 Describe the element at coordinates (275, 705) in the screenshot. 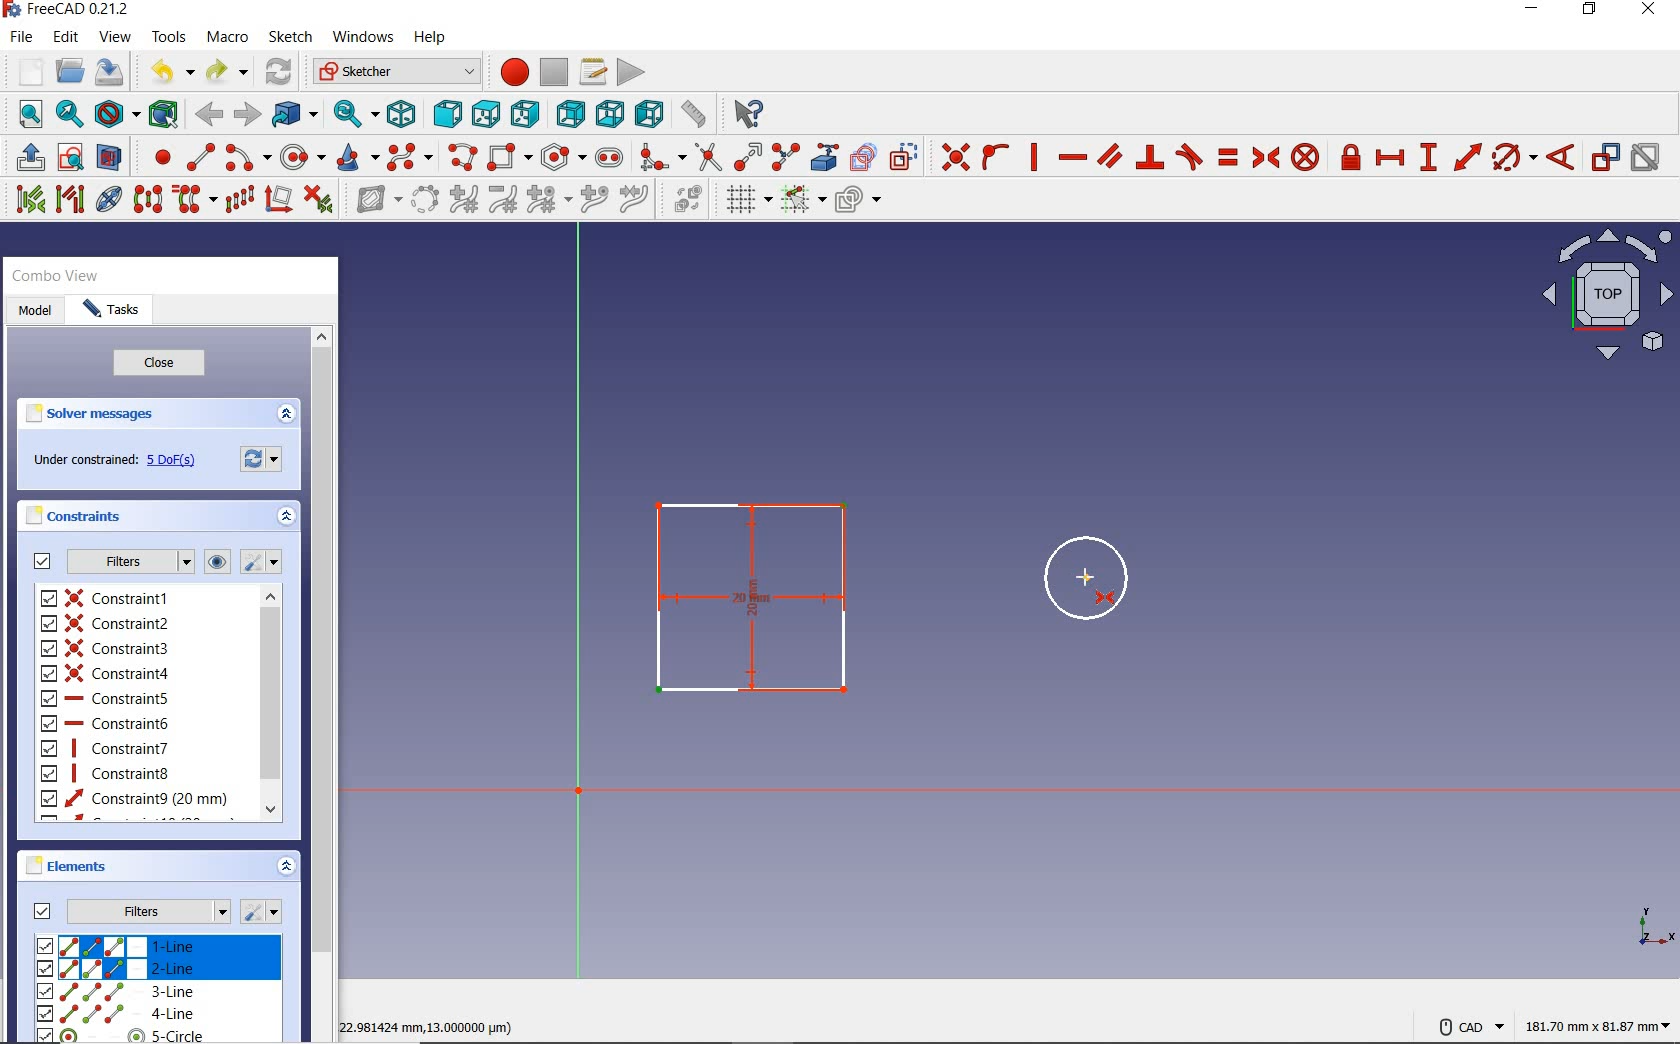

I see `scrollbar` at that location.